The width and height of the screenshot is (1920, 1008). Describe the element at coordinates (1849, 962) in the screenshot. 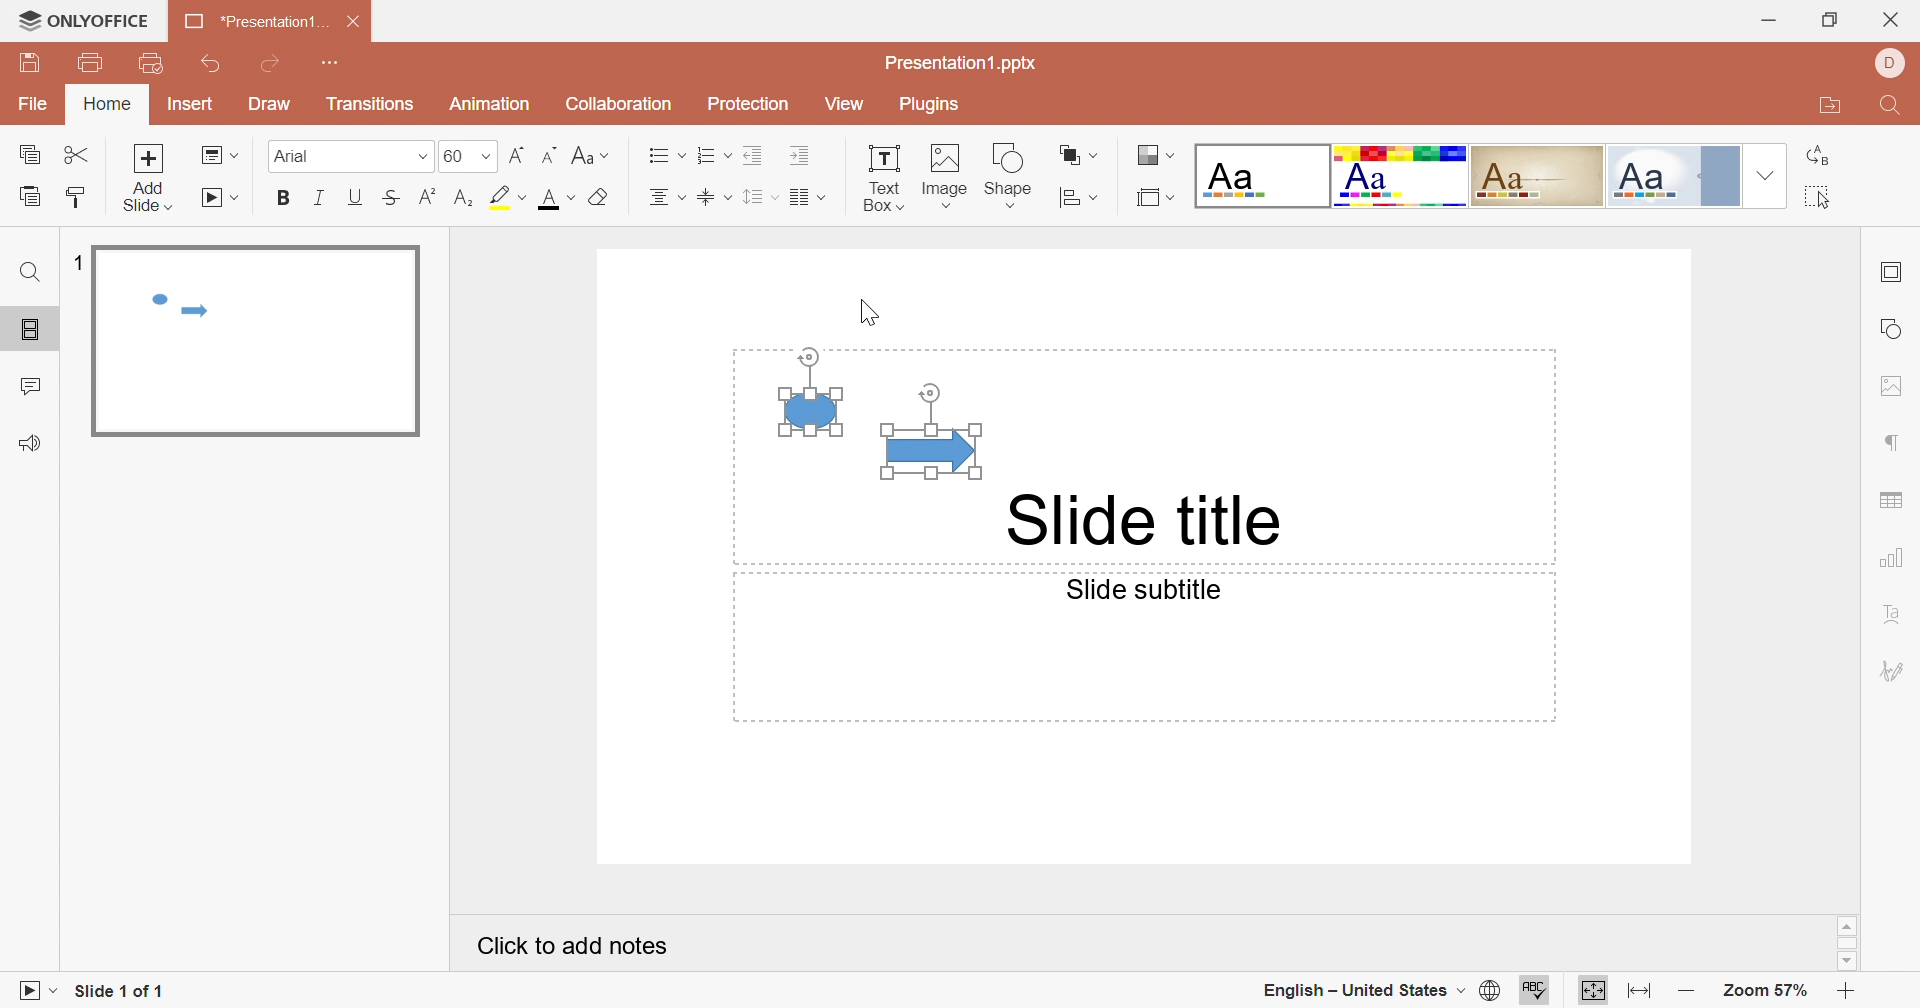

I see `Scroll Down` at that location.